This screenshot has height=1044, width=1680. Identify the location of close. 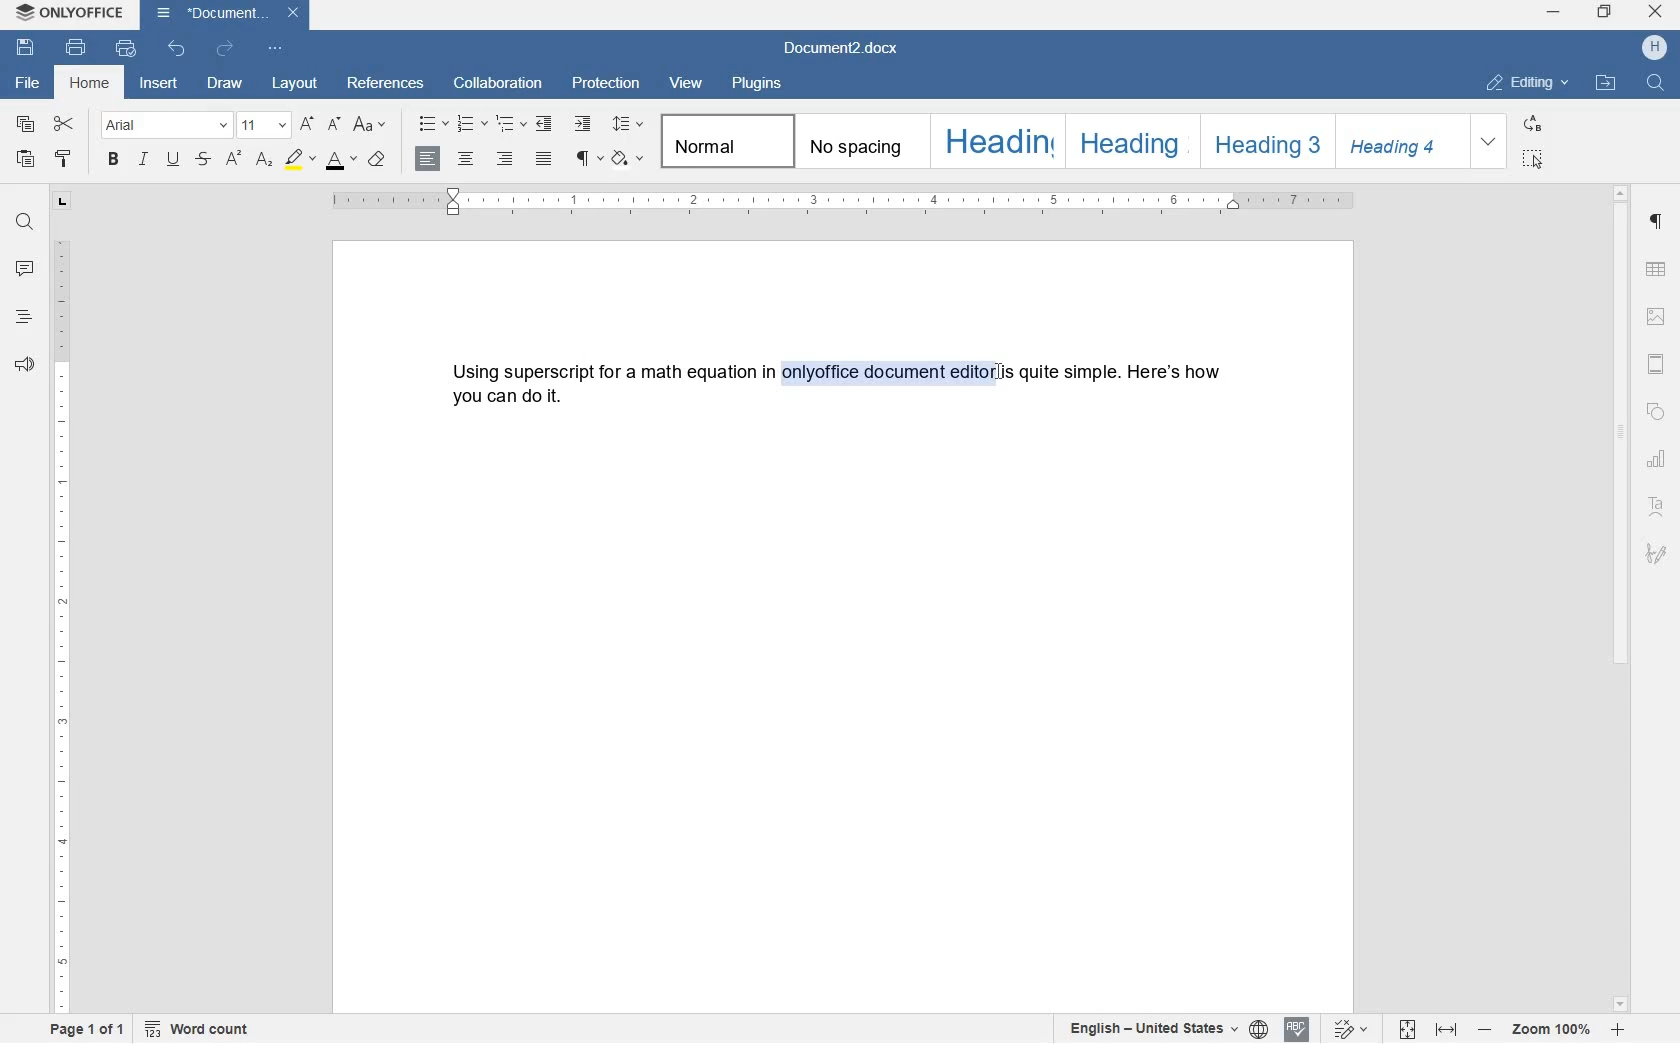
(1655, 12).